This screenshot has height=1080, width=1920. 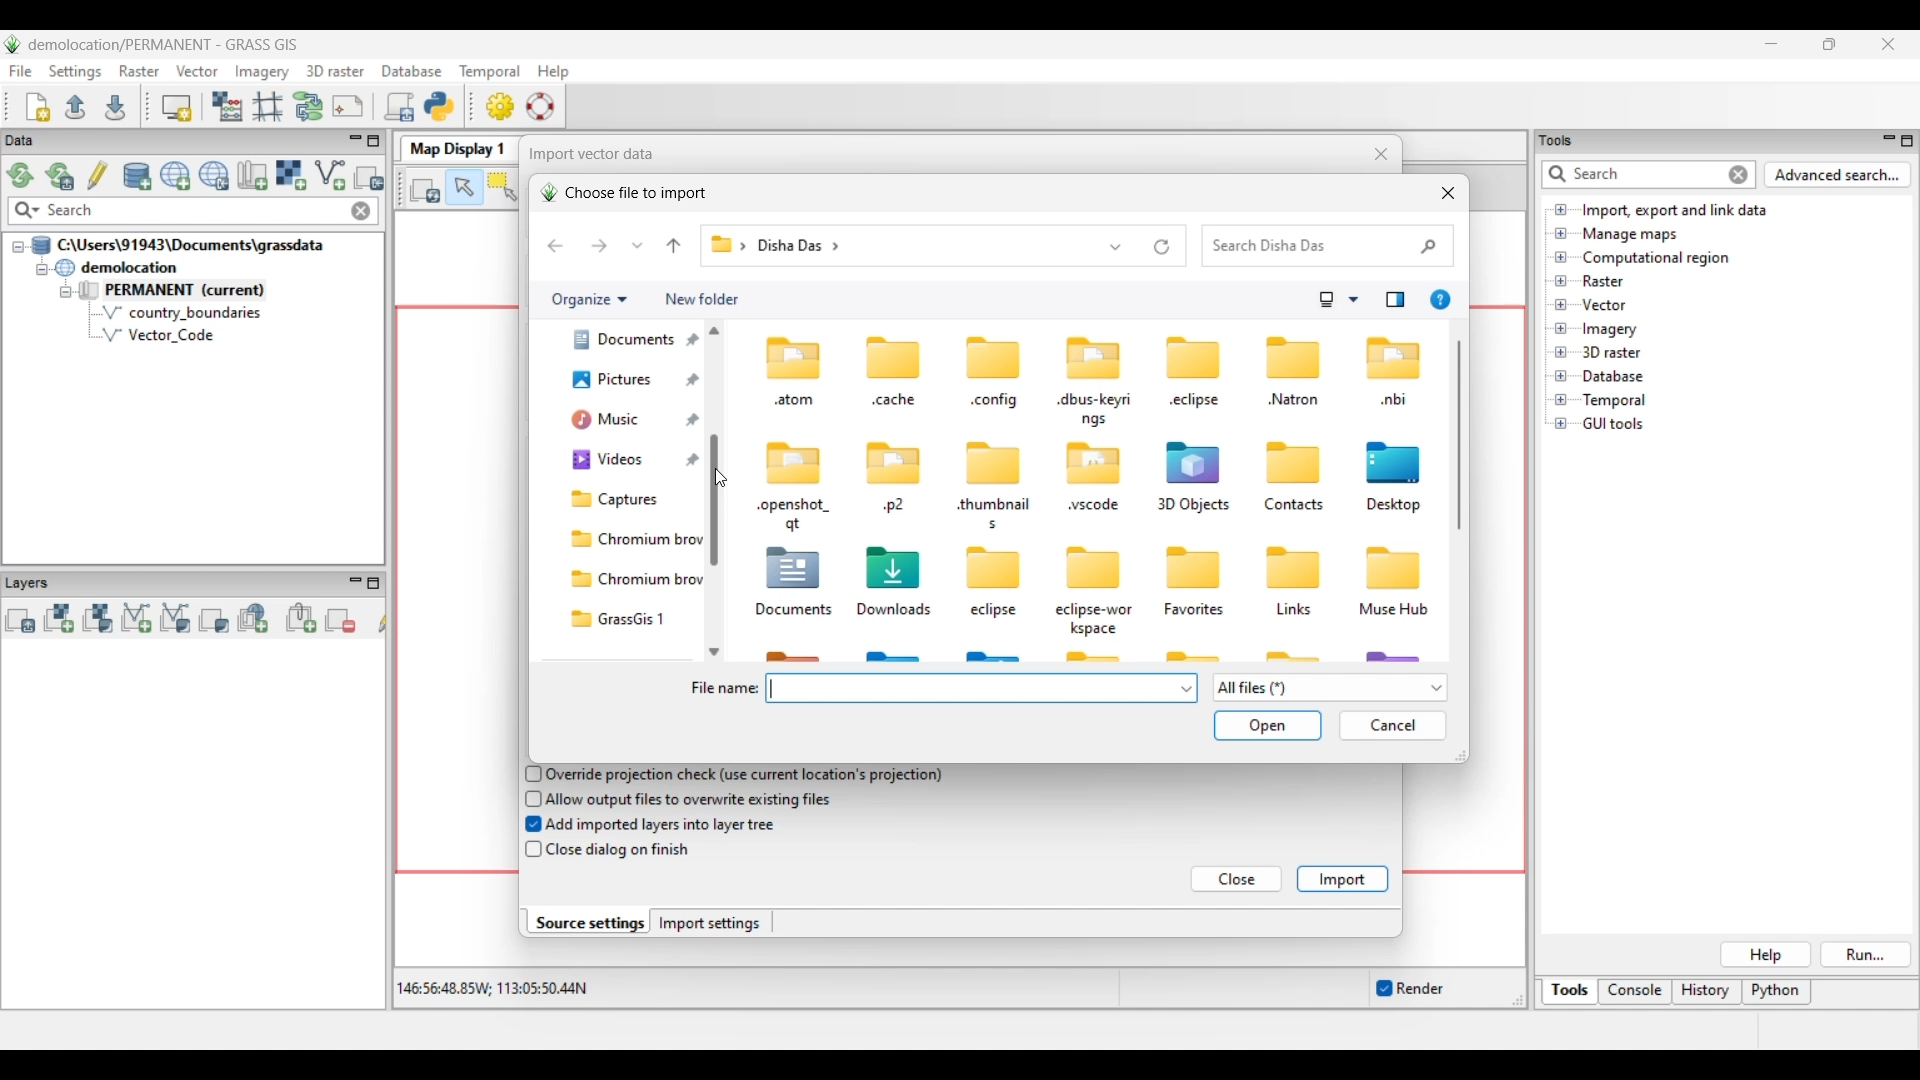 What do you see at coordinates (714, 330) in the screenshot?
I see `Quick slide to top` at bounding box center [714, 330].